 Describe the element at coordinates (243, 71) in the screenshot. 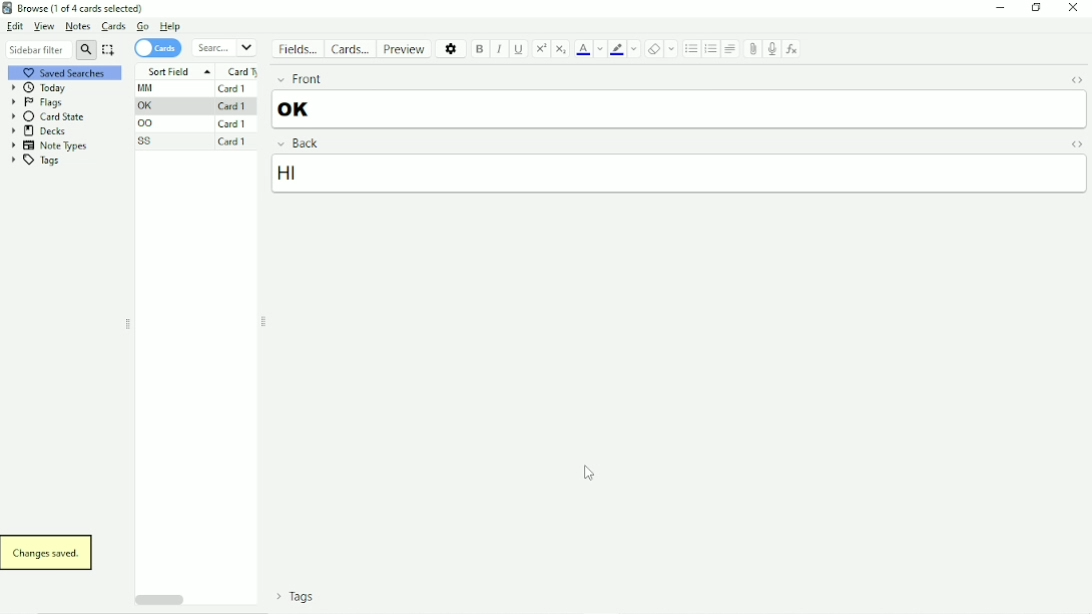

I see `Card type` at that location.